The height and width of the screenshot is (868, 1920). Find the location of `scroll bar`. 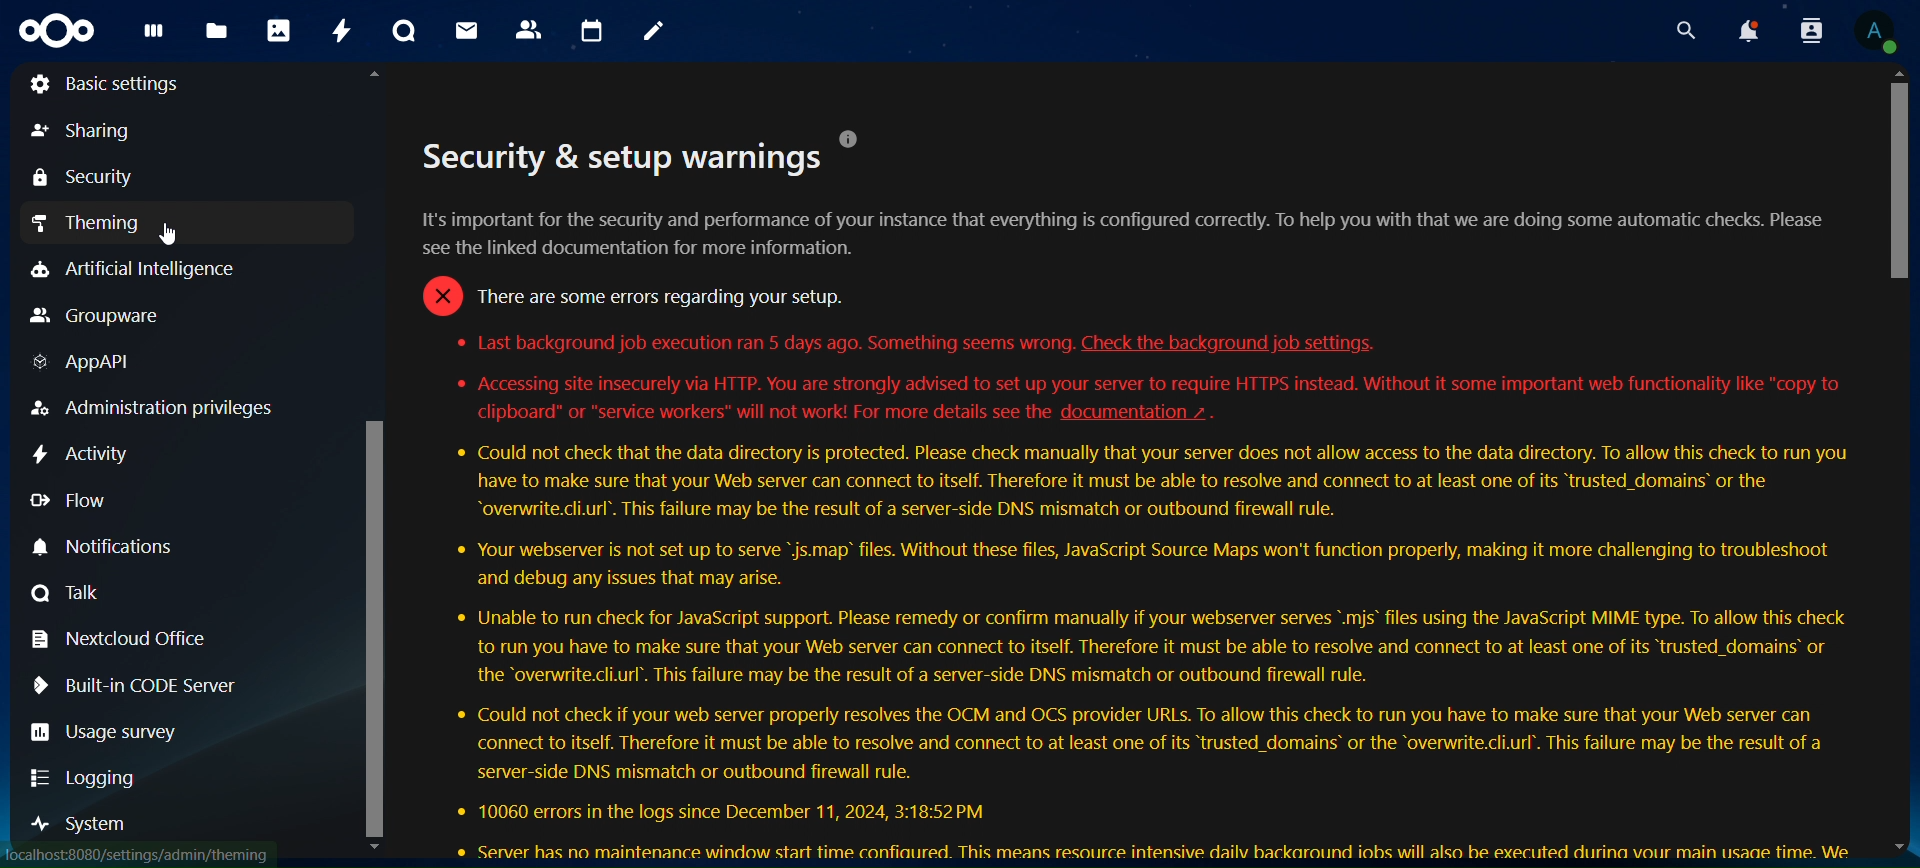

scroll bar is located at coordinates (373, 631).